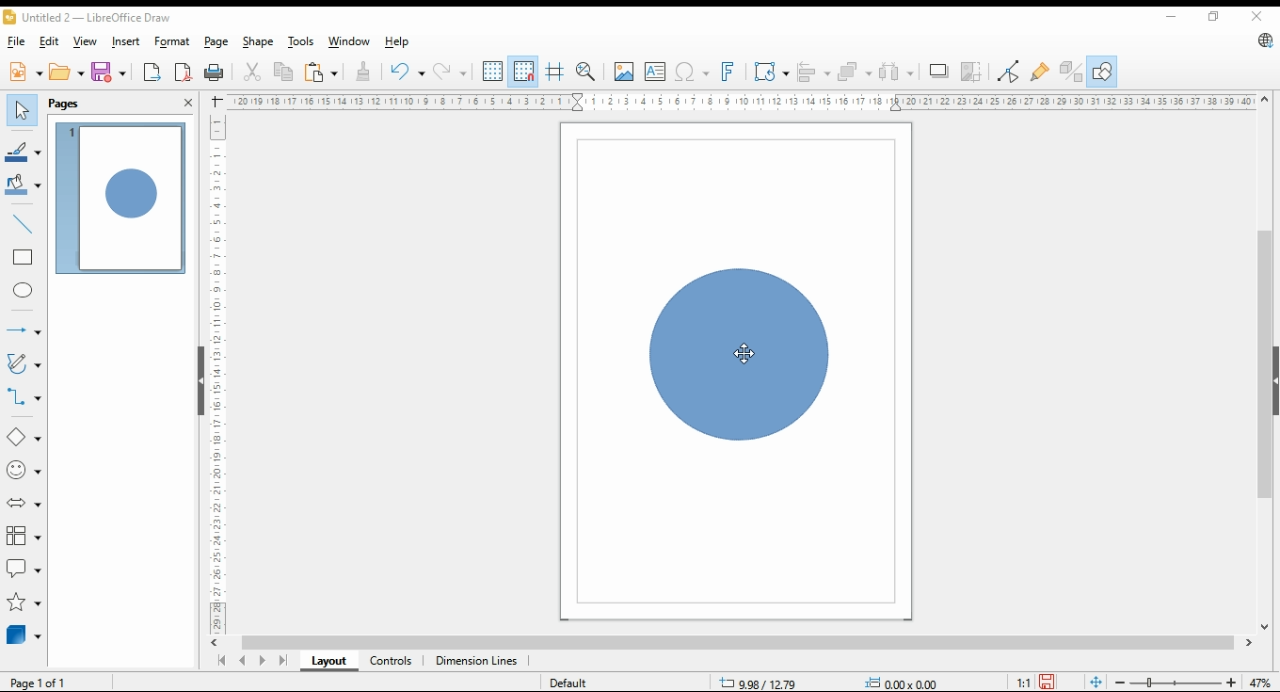  What do you see at coordinates (27, 71) in the screenshot?
I see `new` at bounding box center [27, 71].